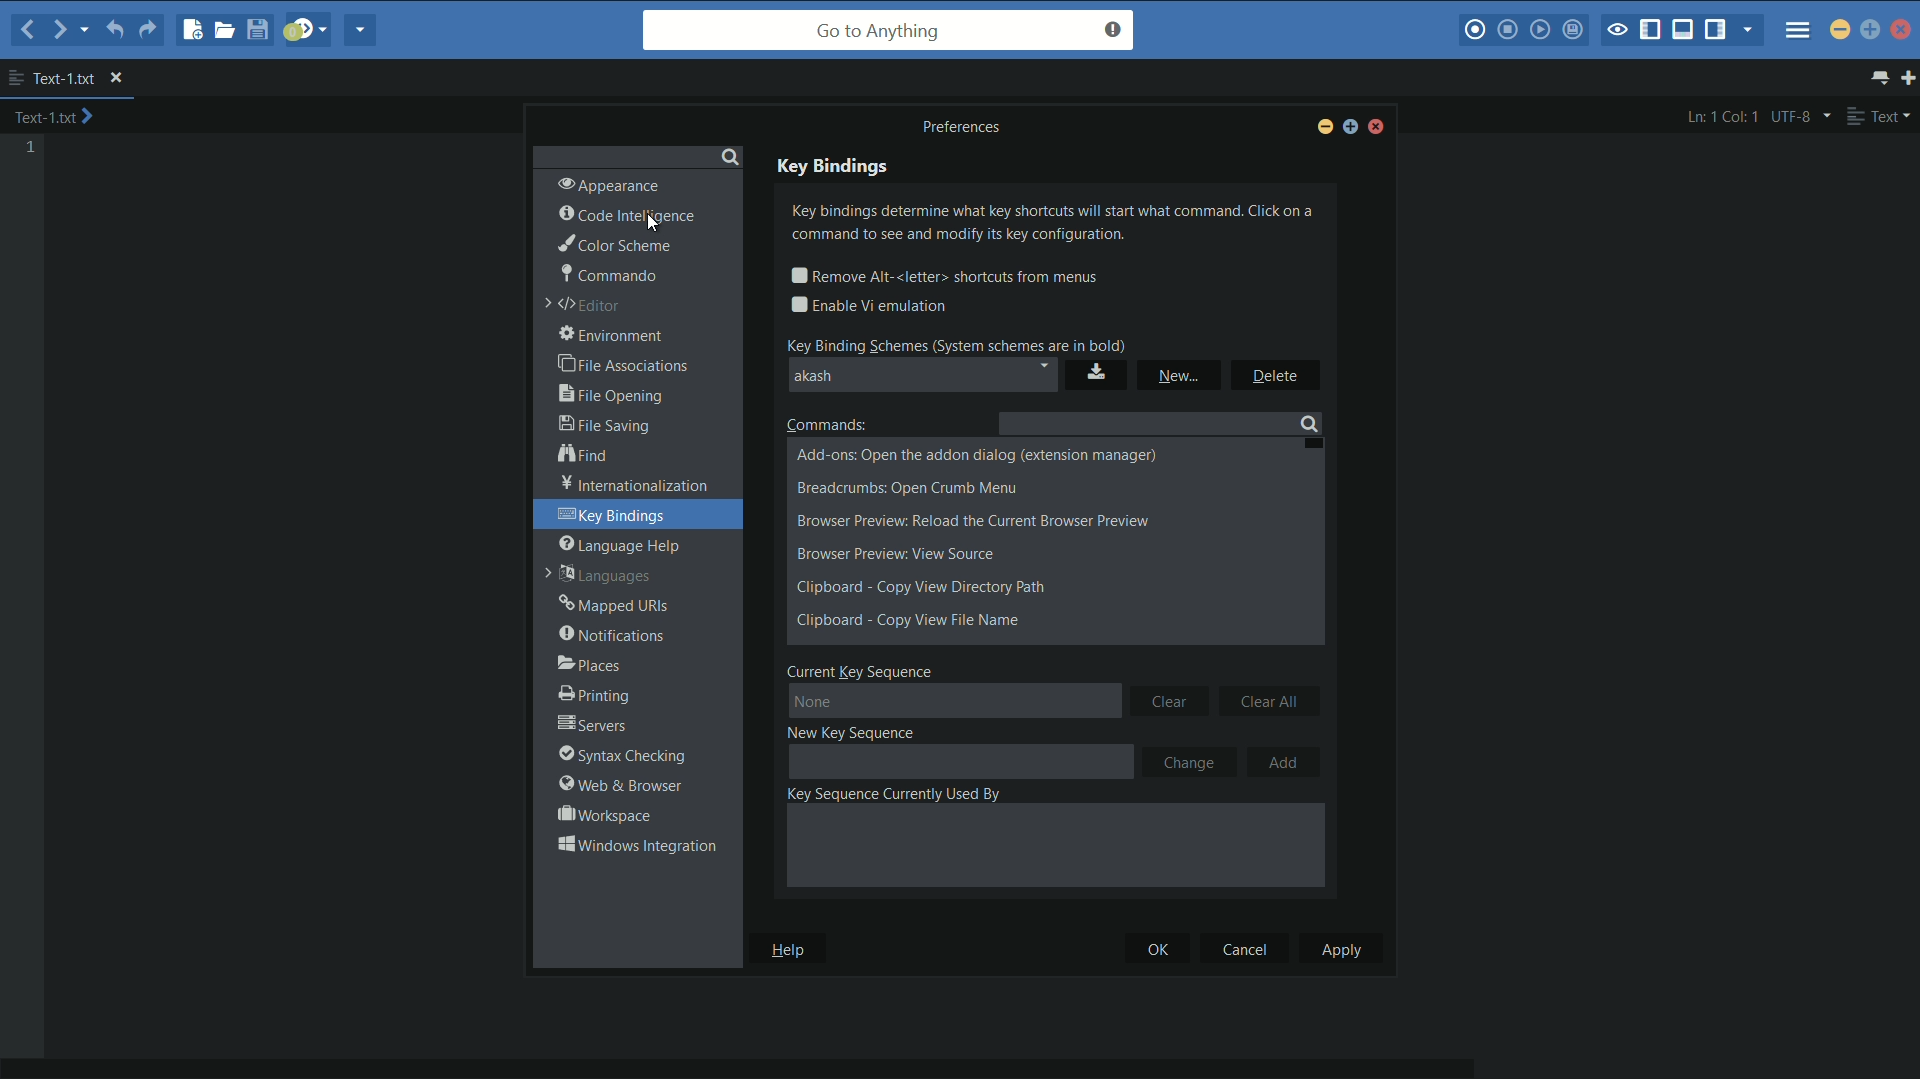 The height and width of the screenshot is (1080, 1920). I want to click on text, so click(1878, 116).